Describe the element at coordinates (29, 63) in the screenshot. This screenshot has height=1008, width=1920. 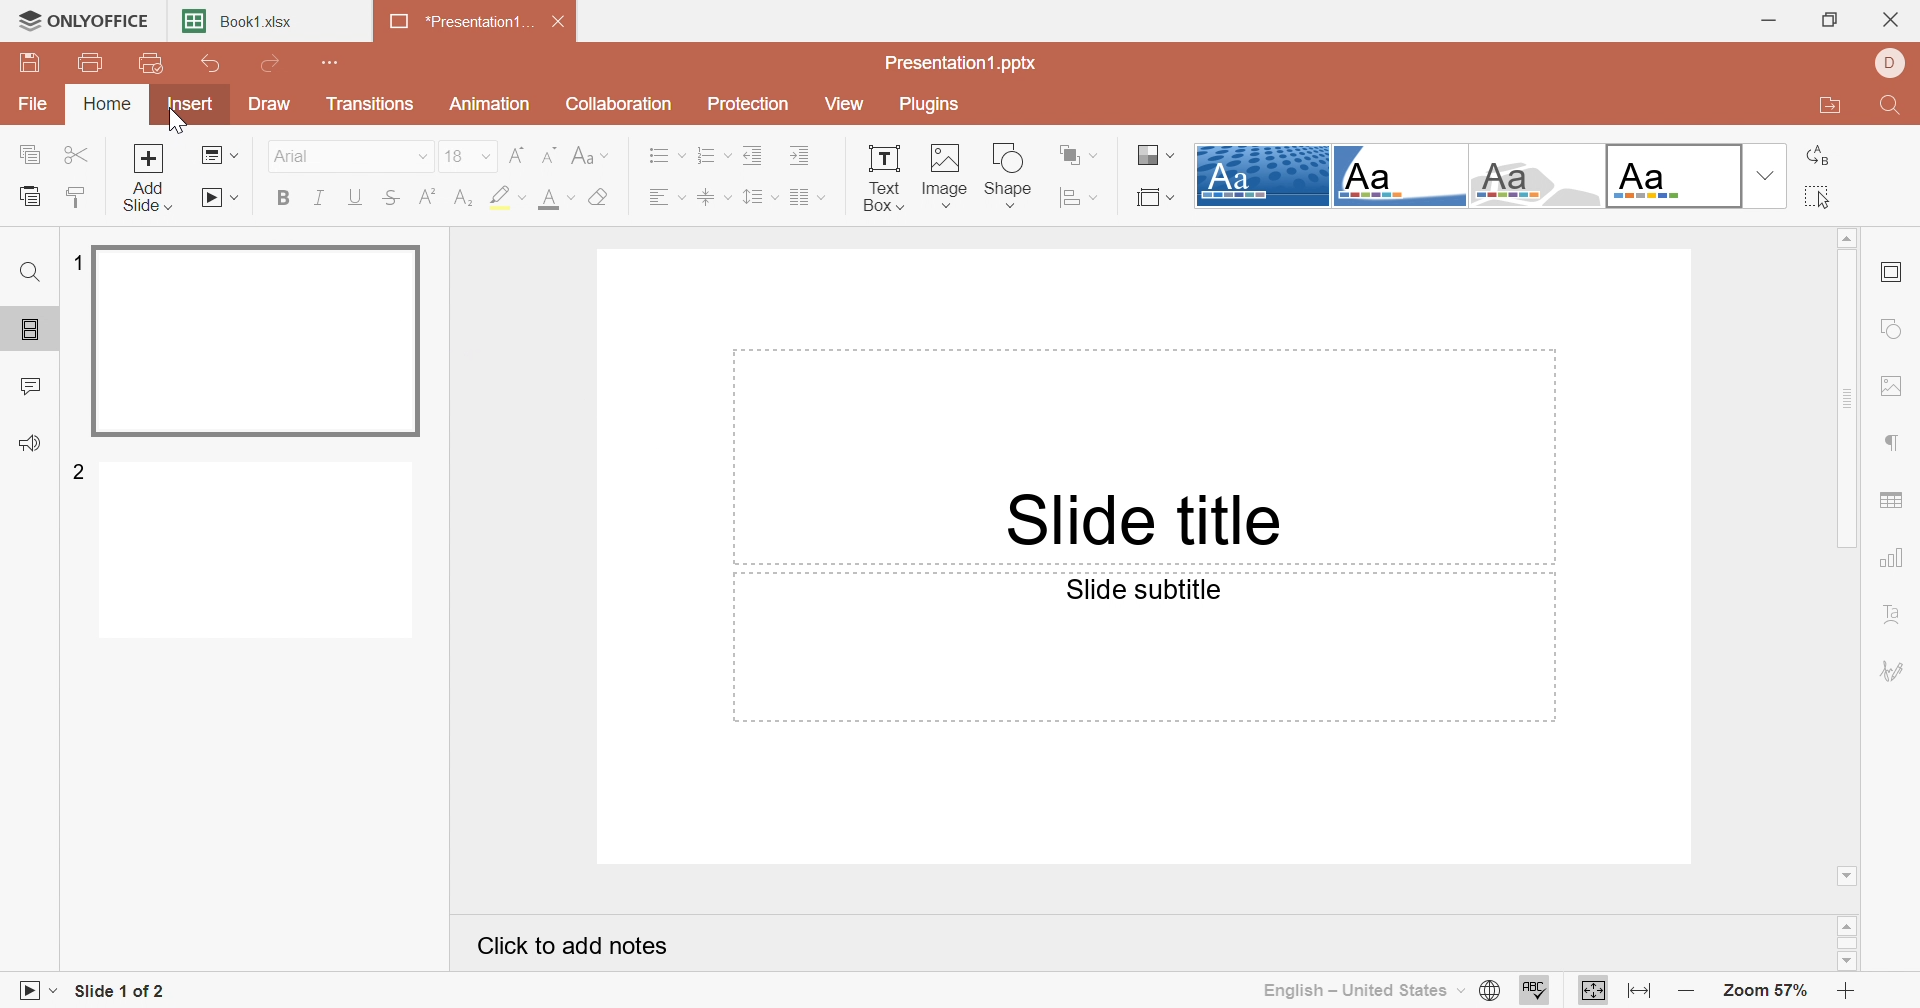
I see `Save` at that location.